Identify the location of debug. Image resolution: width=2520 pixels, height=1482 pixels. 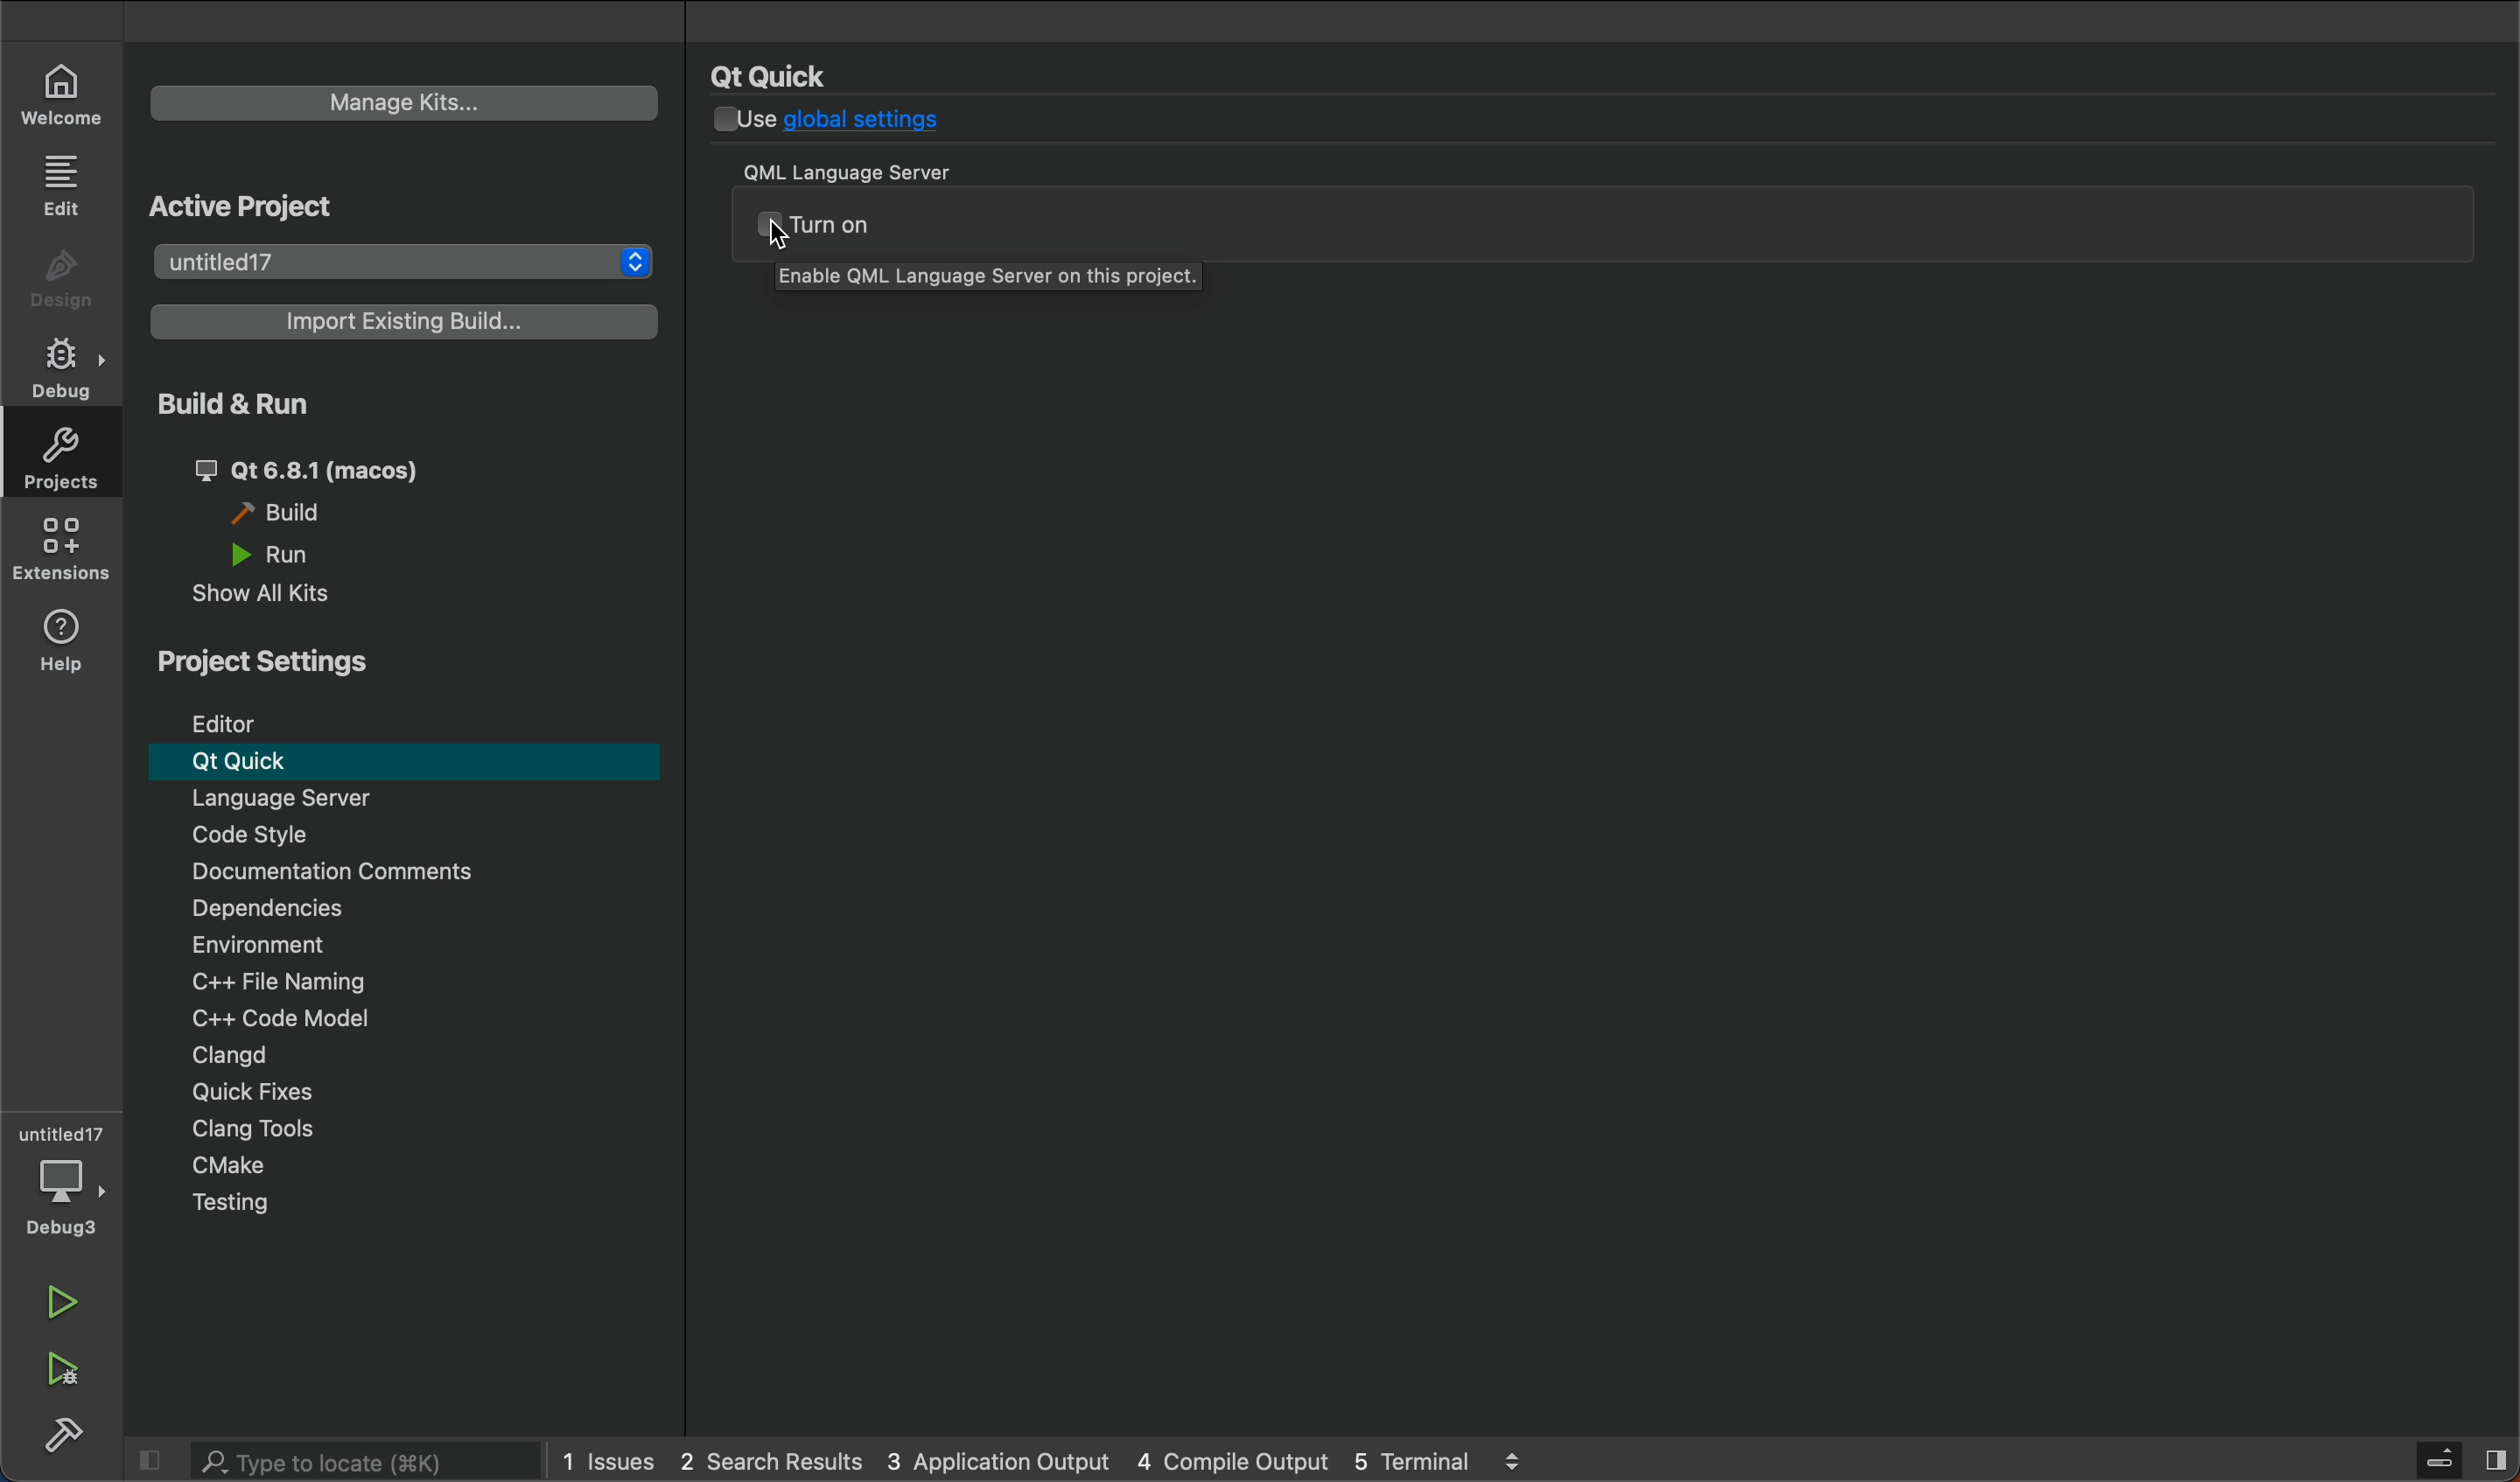
(62, 366).